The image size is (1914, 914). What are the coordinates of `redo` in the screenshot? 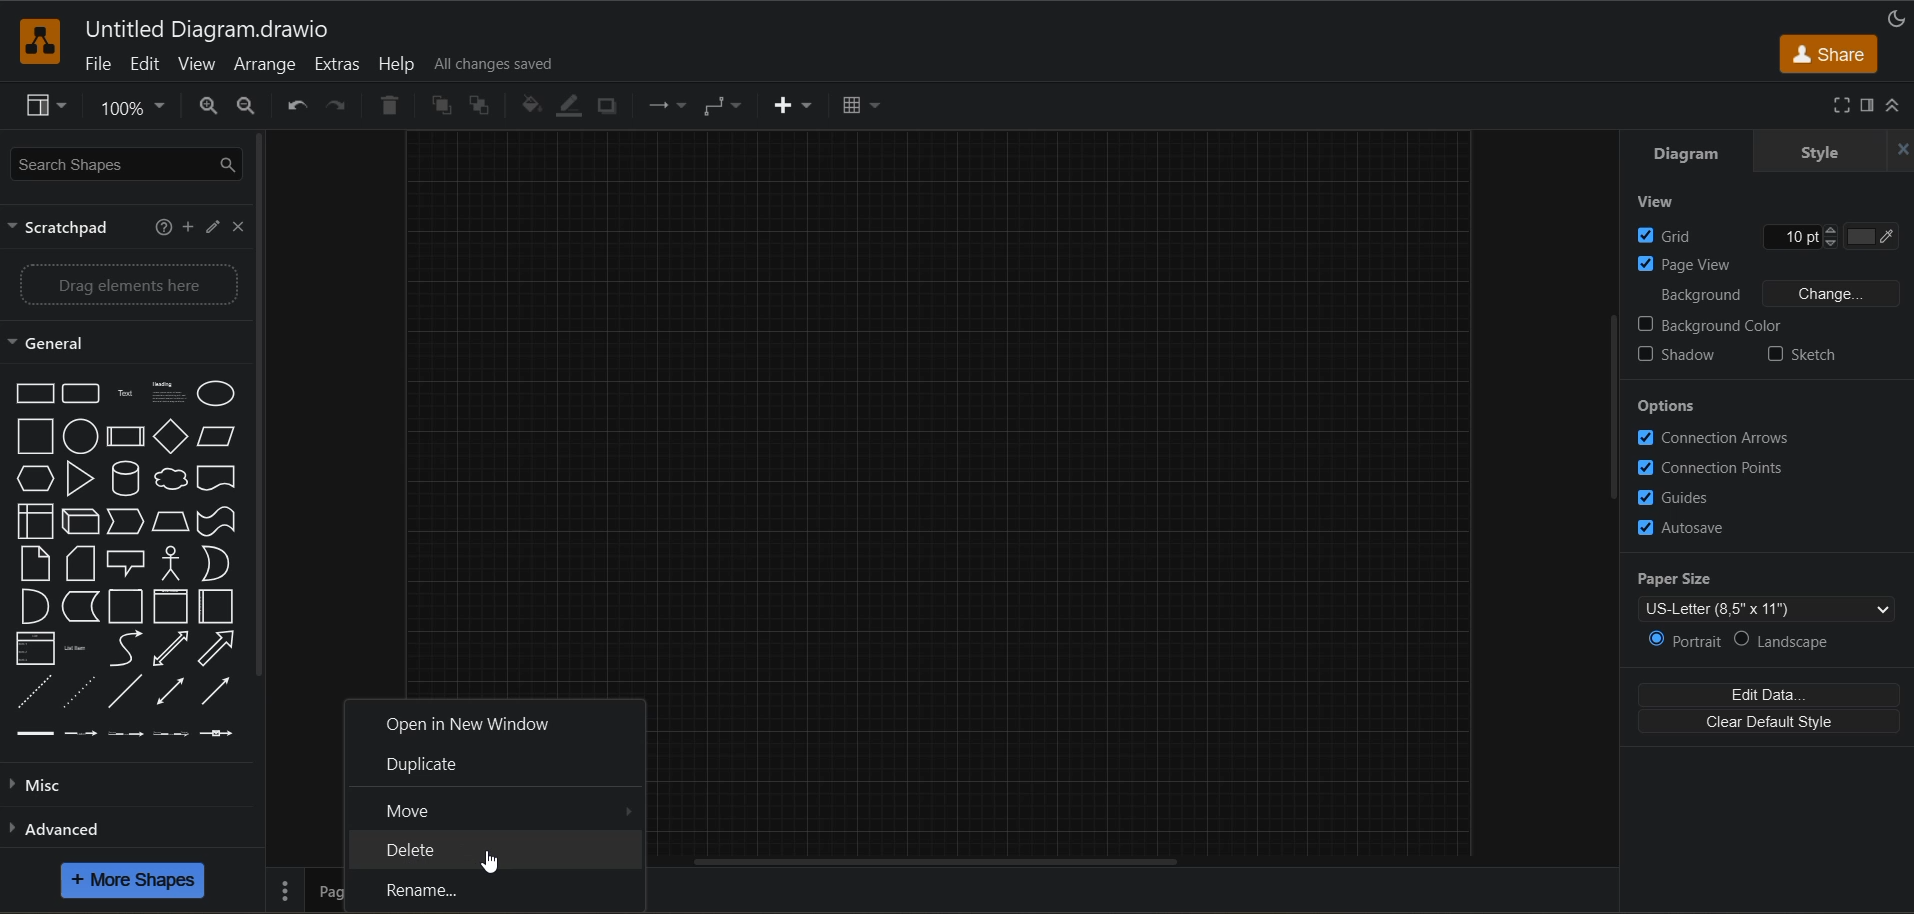 It's located at (341, 106).